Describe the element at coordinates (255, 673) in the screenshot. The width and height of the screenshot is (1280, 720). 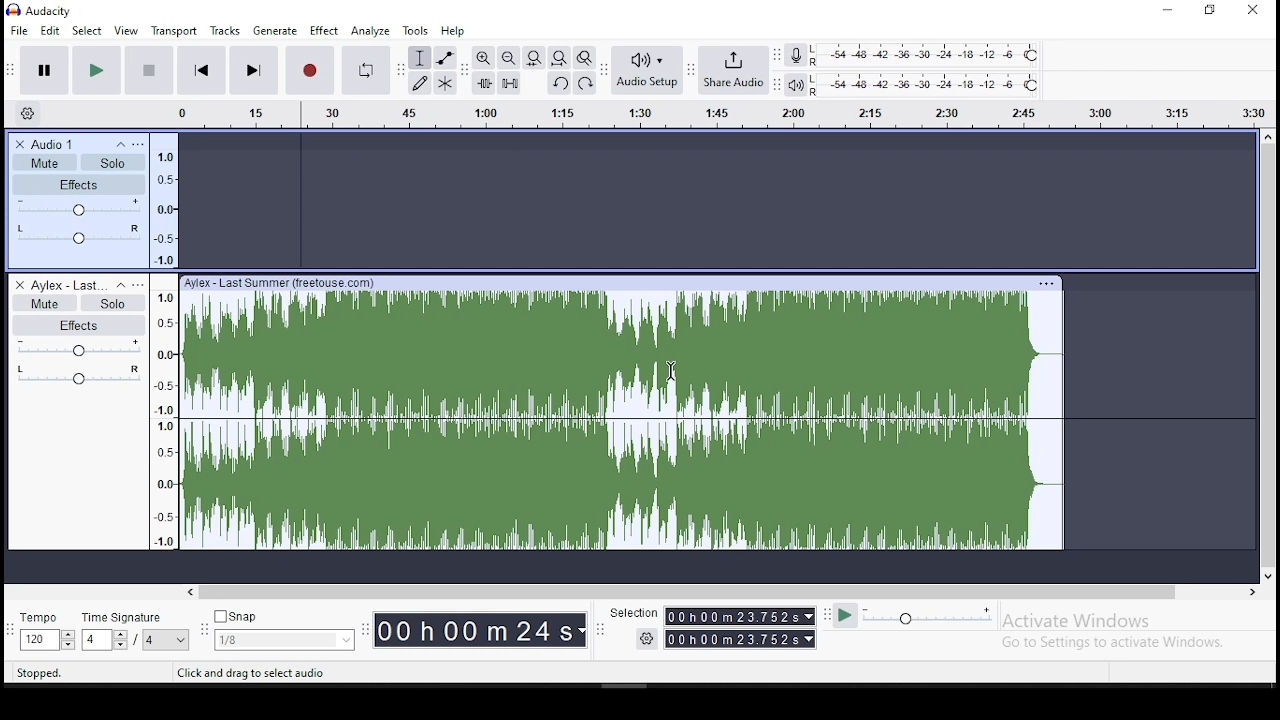
I see `tool tips` at that location.